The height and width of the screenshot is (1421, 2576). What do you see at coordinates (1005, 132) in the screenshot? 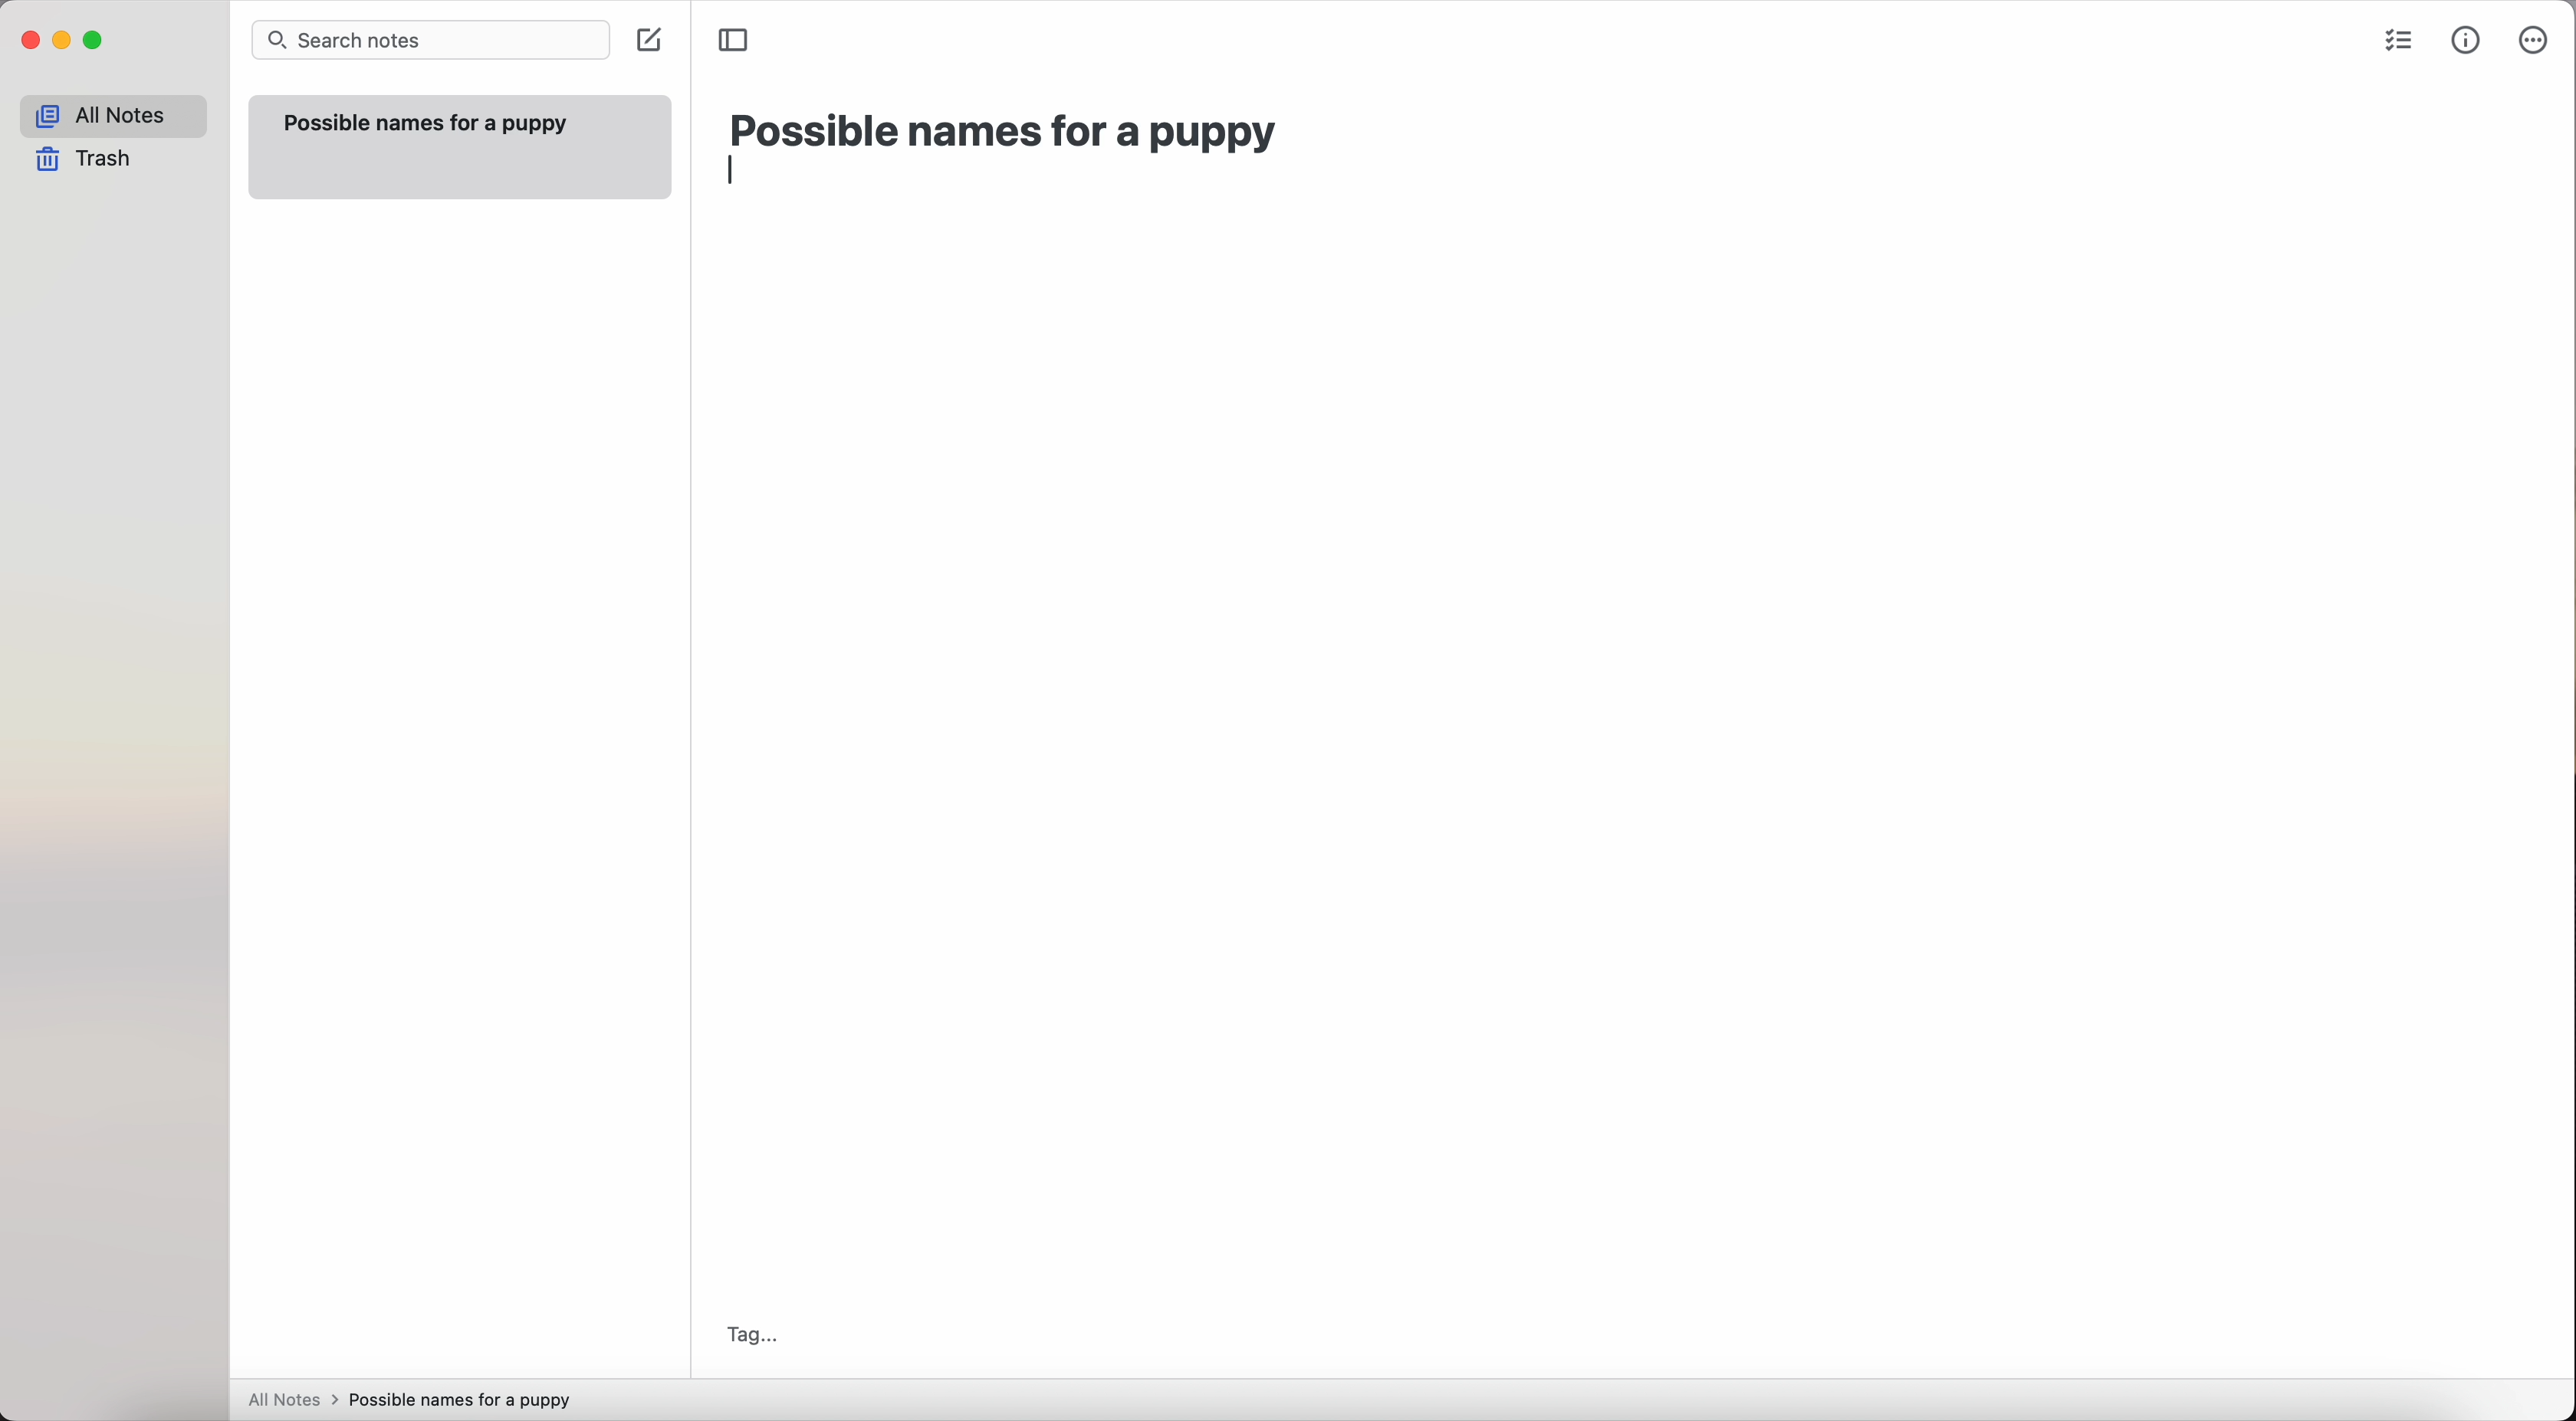
I see `possible names for a puppy` at bounding box center [1005, 132].